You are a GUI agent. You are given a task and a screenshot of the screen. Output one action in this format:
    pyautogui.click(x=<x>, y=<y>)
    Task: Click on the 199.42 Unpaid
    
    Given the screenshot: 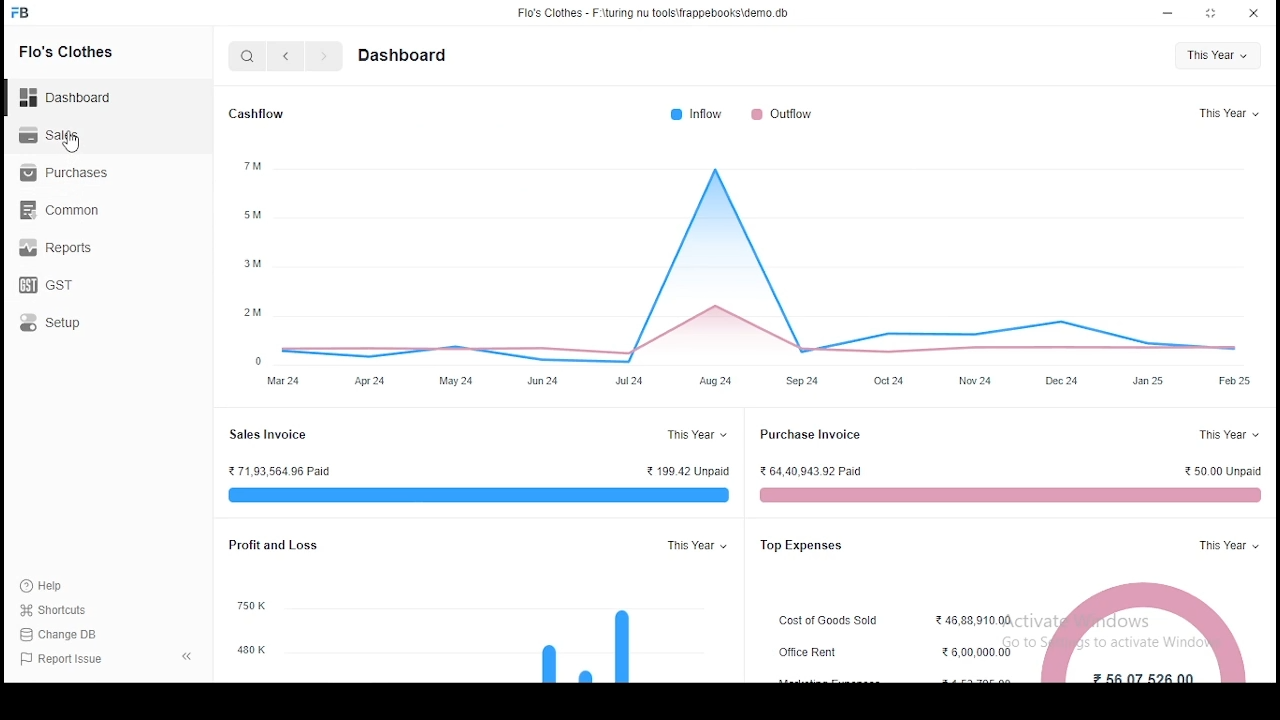 What is the action you would take?
    pyautogui.click(x=688, y=471)
    